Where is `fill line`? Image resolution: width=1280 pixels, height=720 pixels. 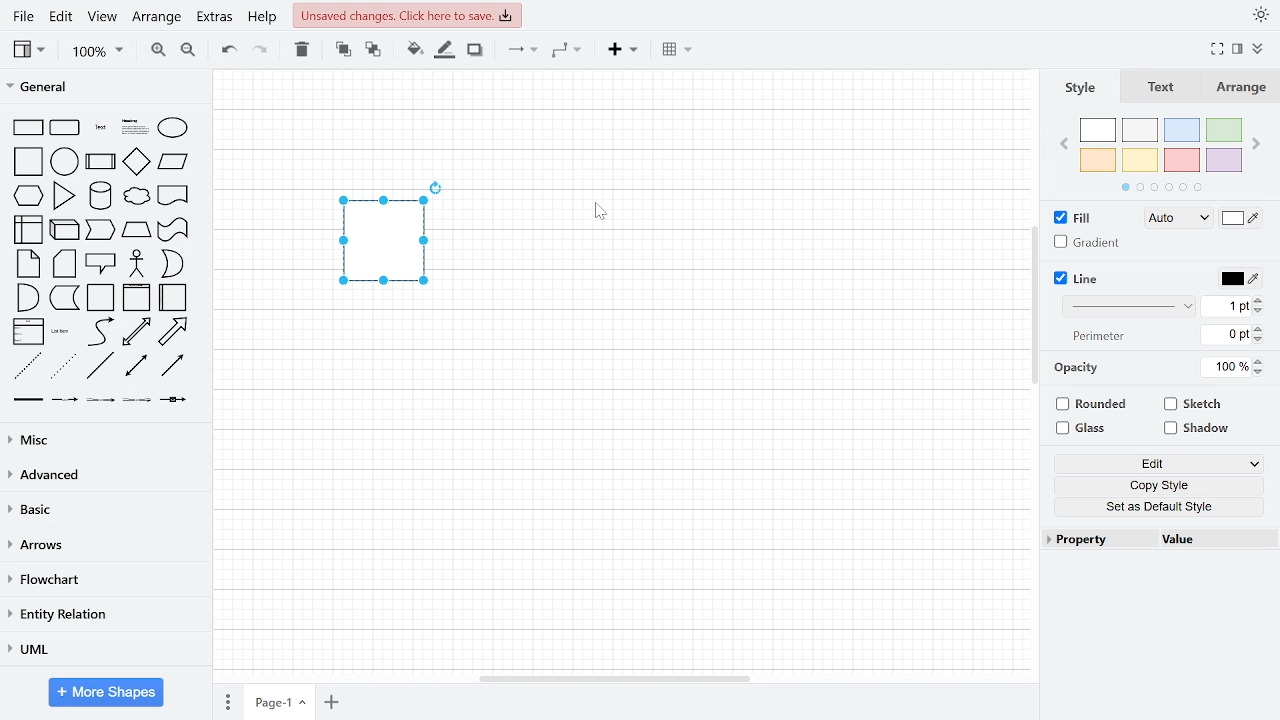
fill line is located at coordinates (443, 49).